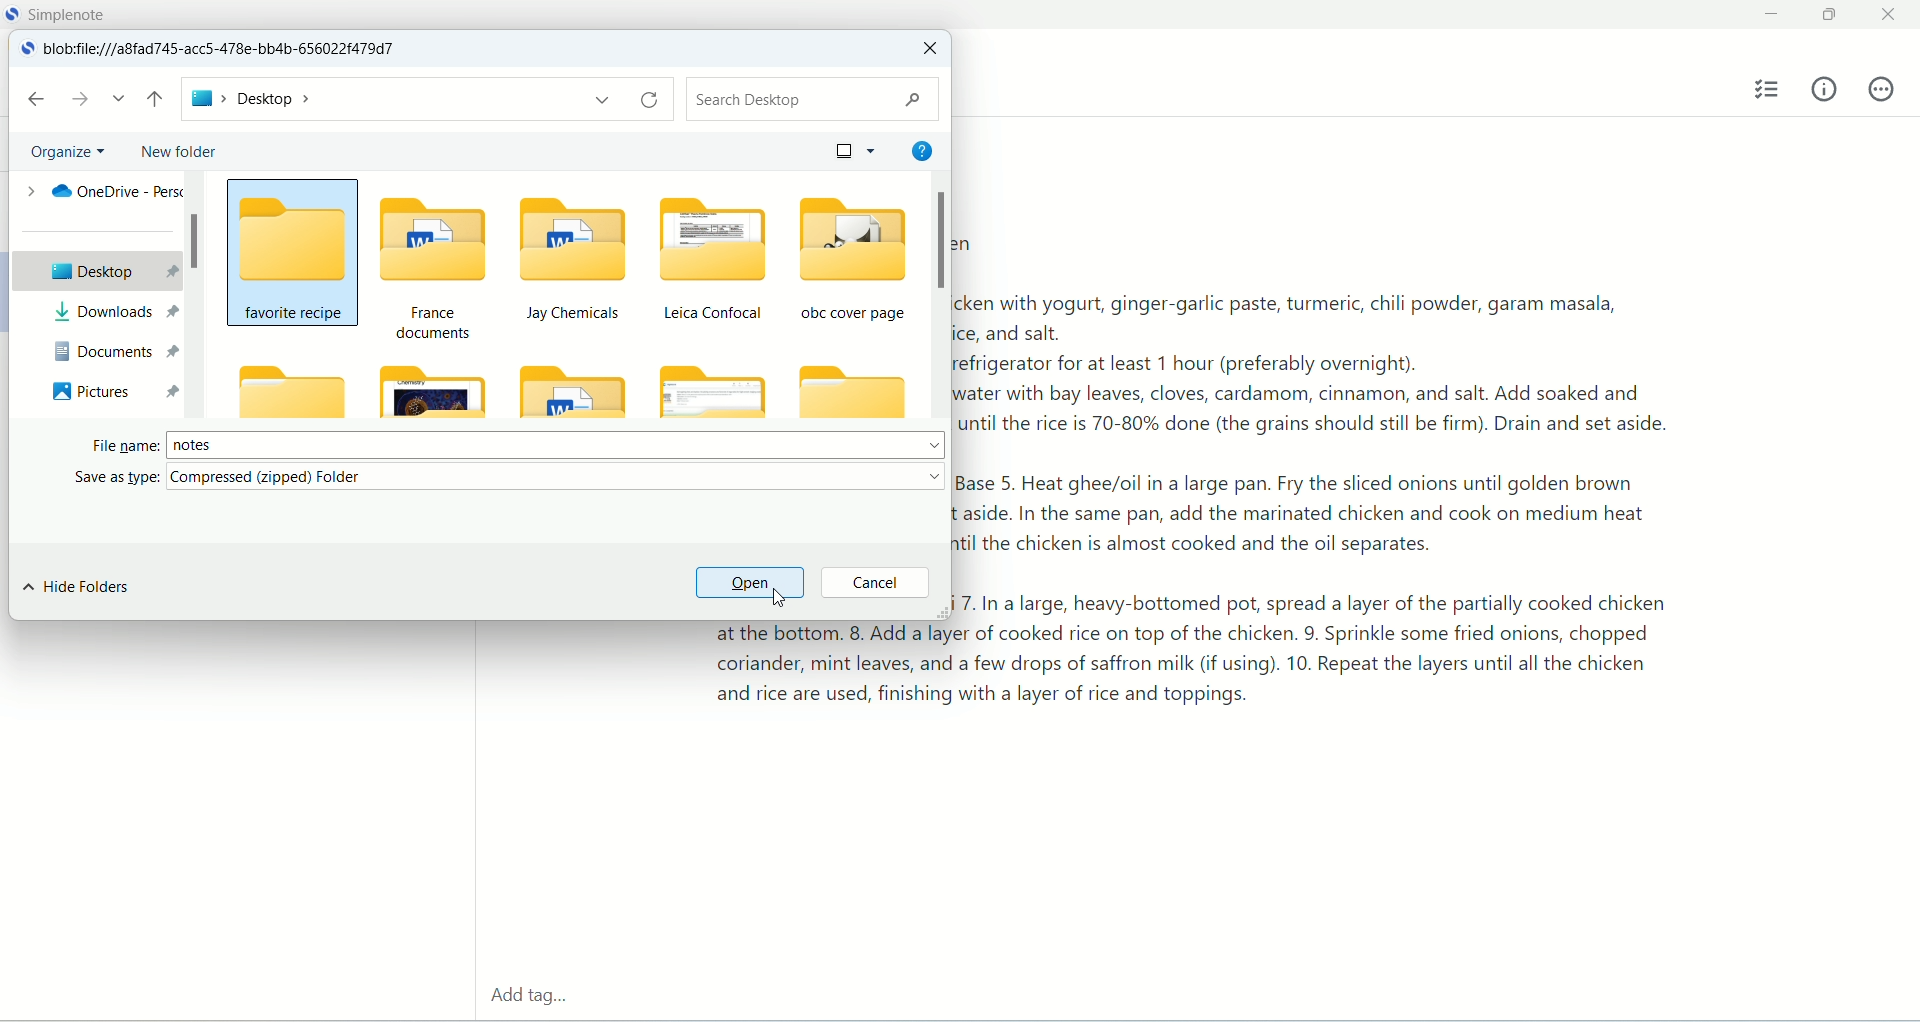 Image resolution: width=1920 pixels, height=1022 pixels. I want to click on file name, so click(518, 442).